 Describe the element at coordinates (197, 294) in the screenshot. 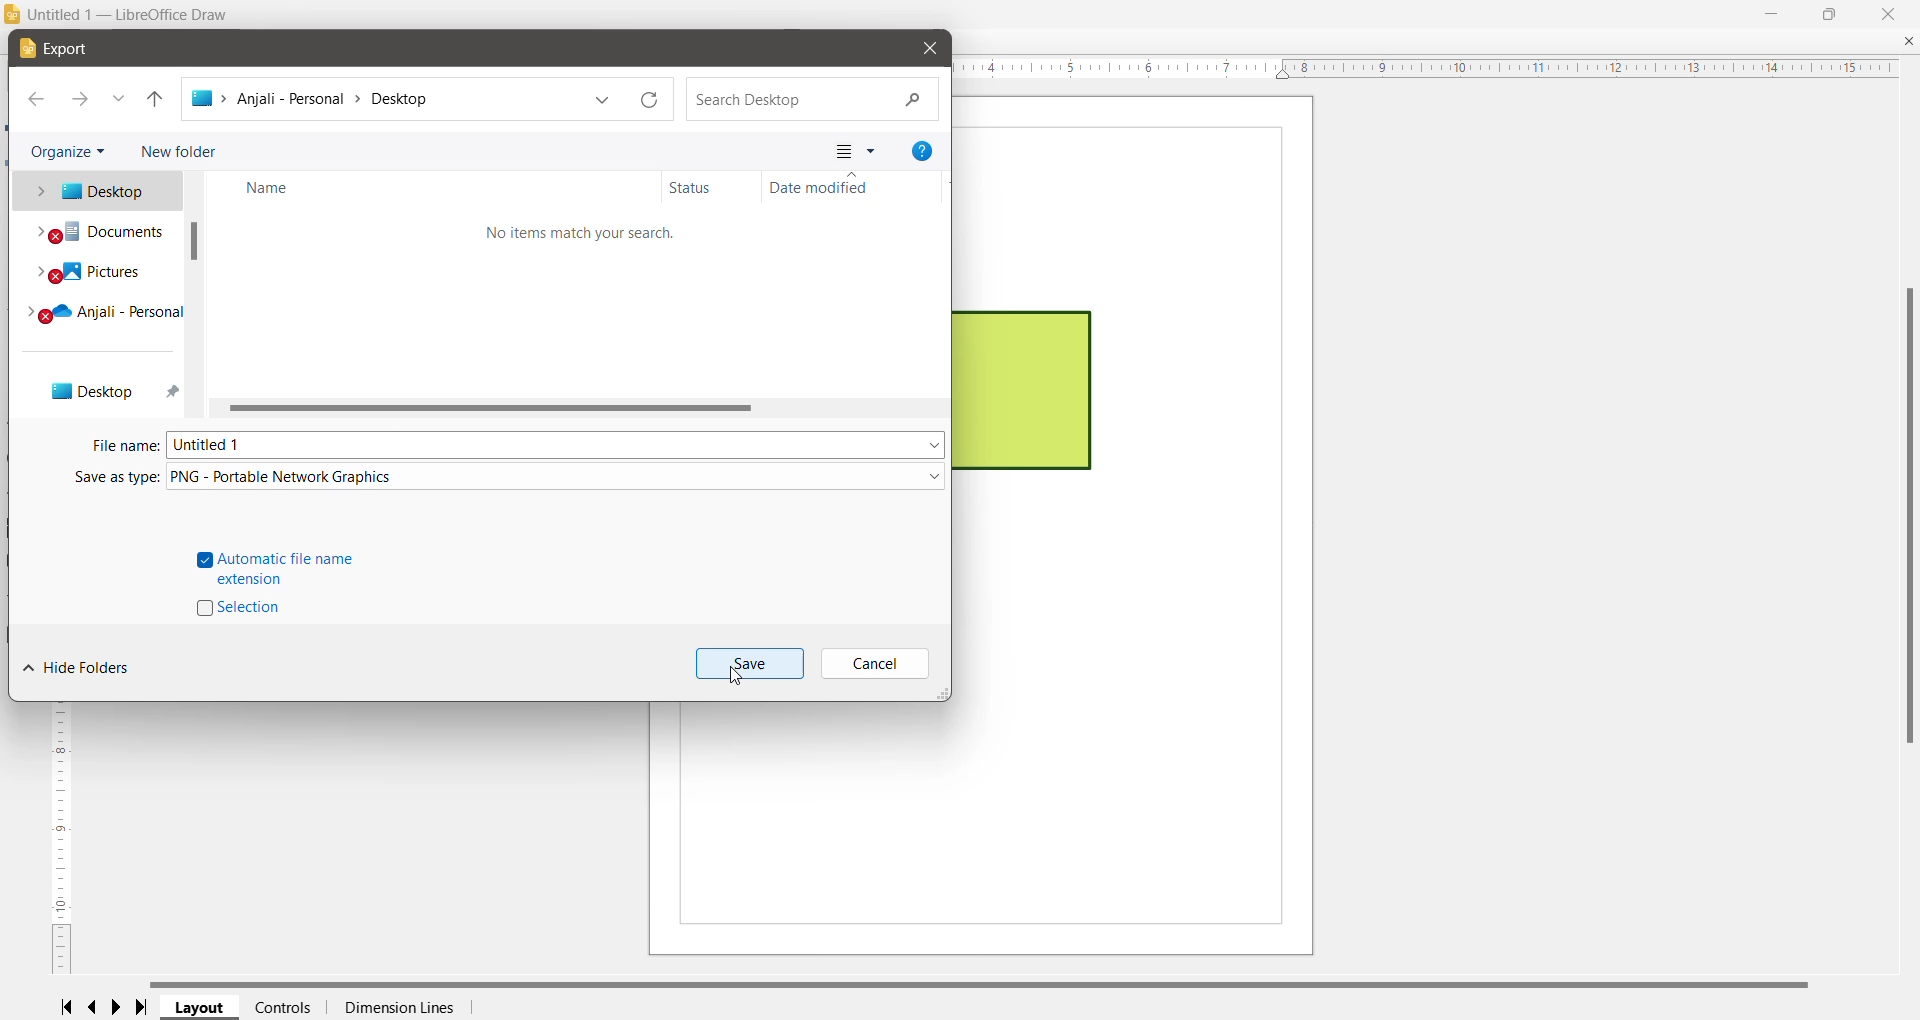

I see `Vertical Scroll Bar` at that location.